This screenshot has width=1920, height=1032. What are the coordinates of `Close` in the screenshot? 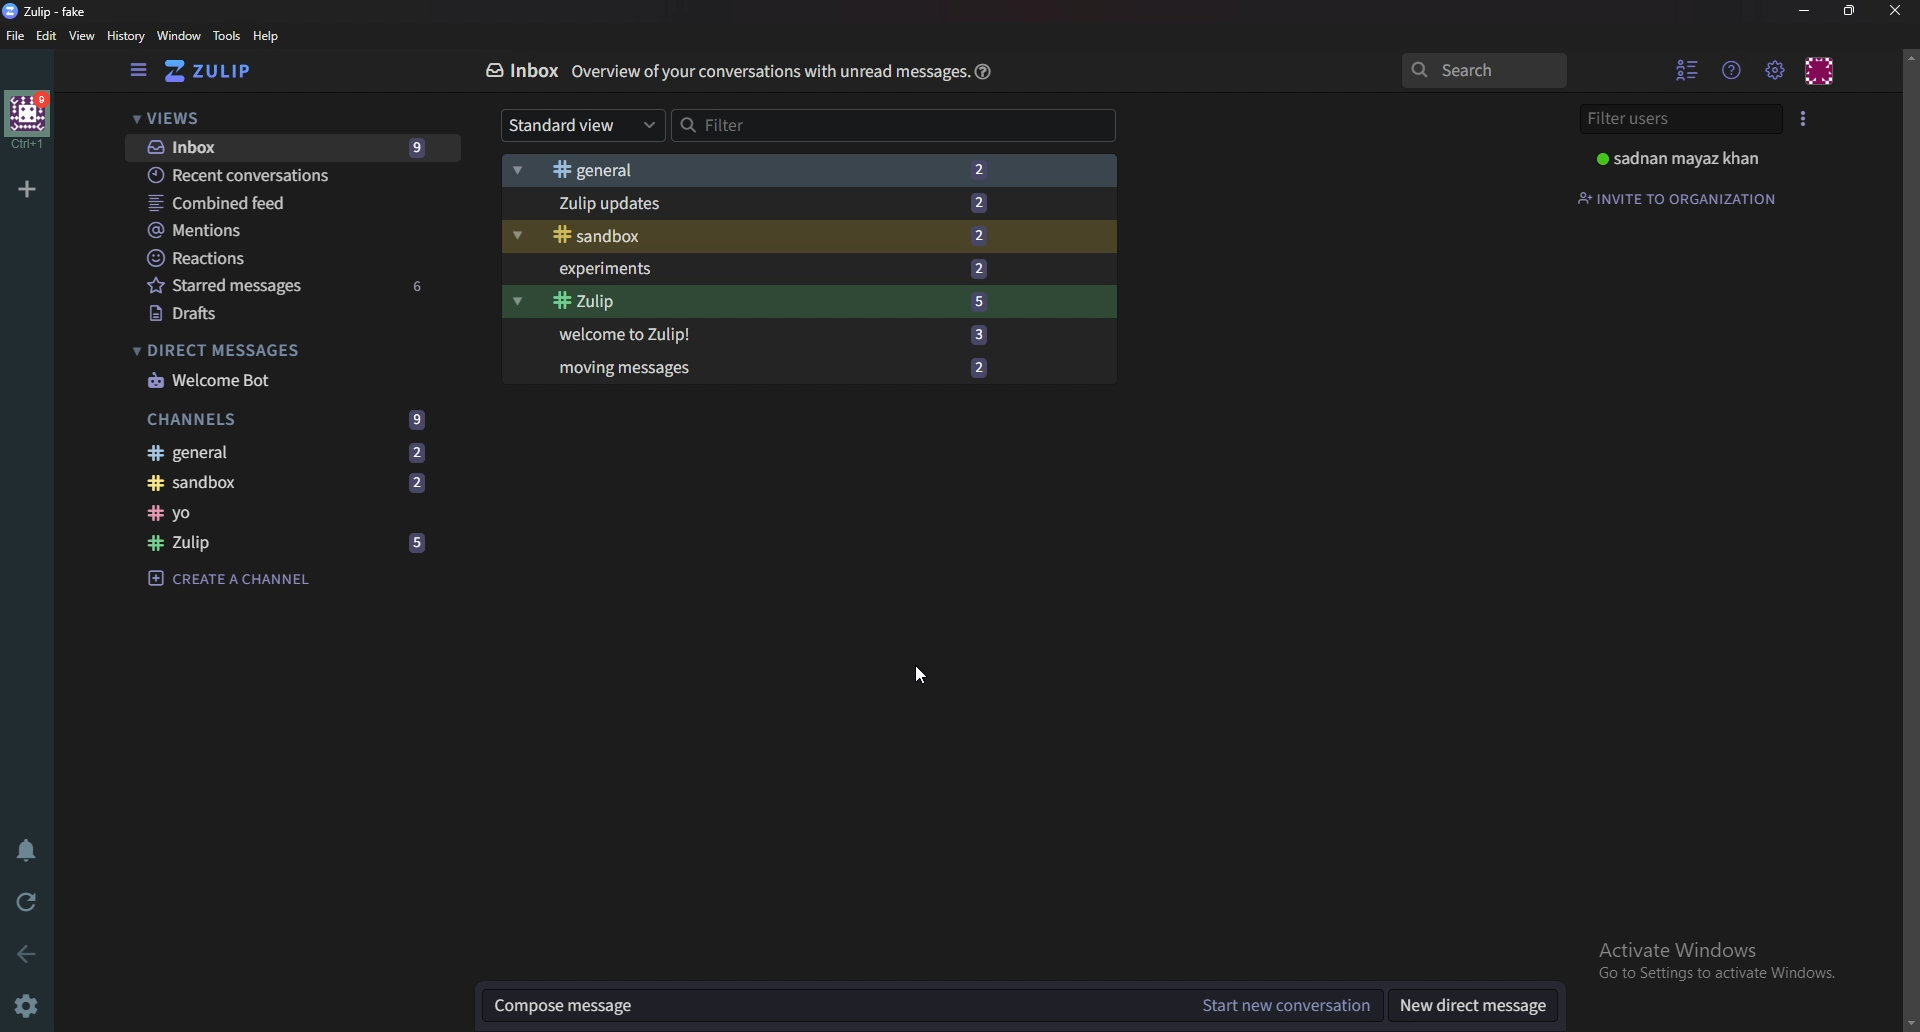 It's located at (1896, 11).